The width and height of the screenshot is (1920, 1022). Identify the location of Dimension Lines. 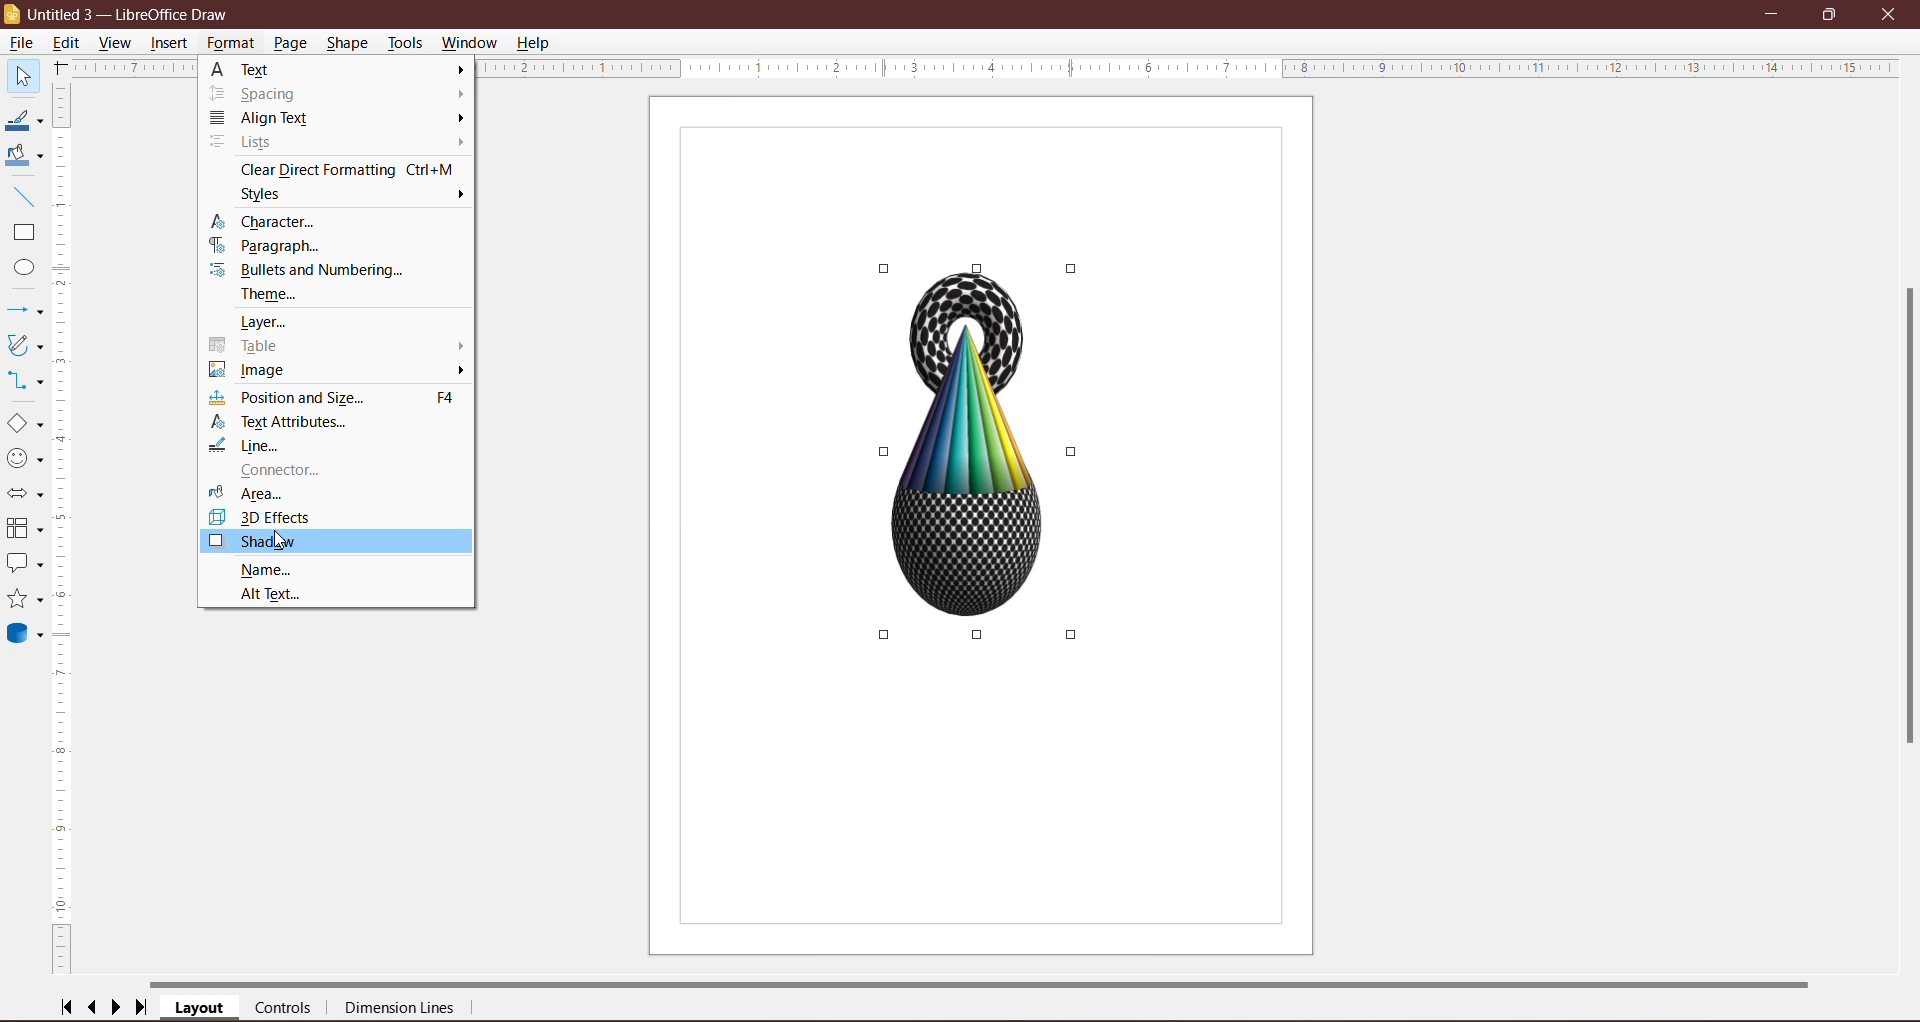
(401, 1009).